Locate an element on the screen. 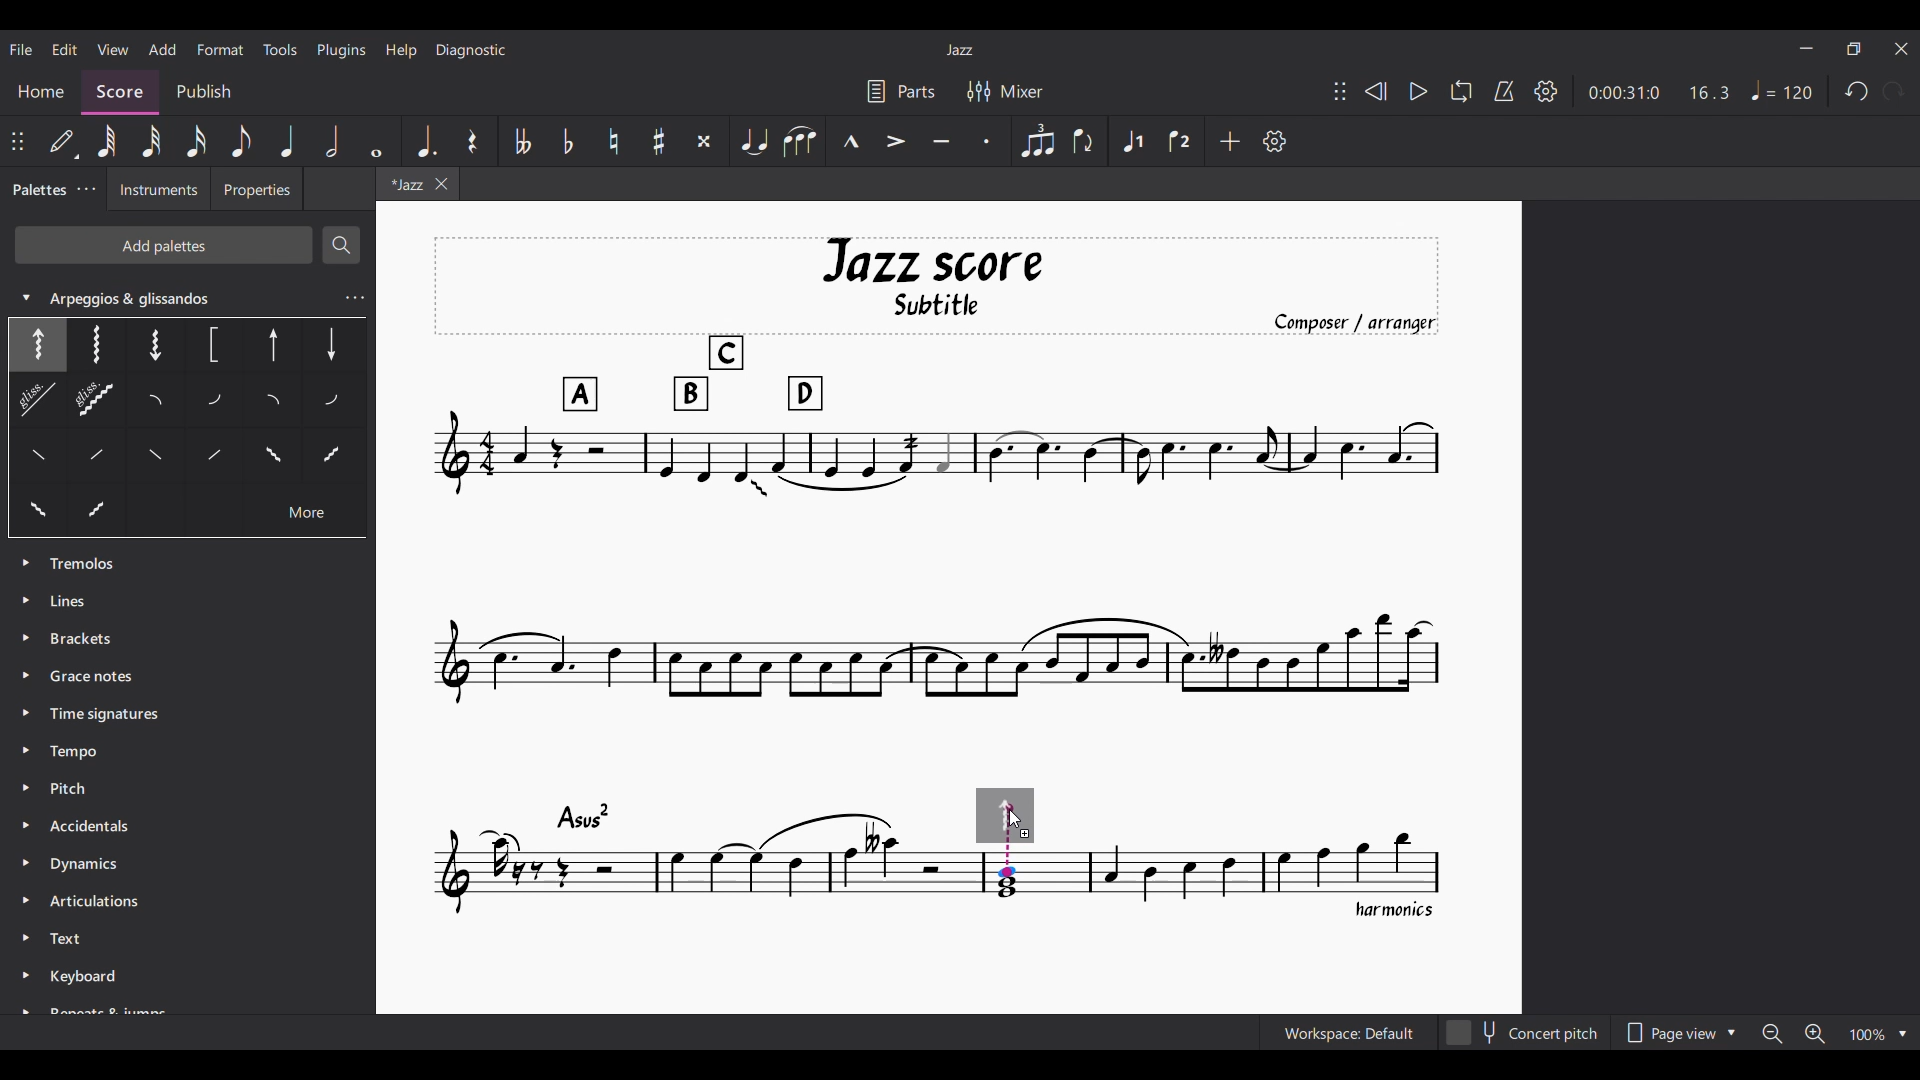 This screenshot has height=1080, width=1920. Settings is located at coordinates (1546, 91).